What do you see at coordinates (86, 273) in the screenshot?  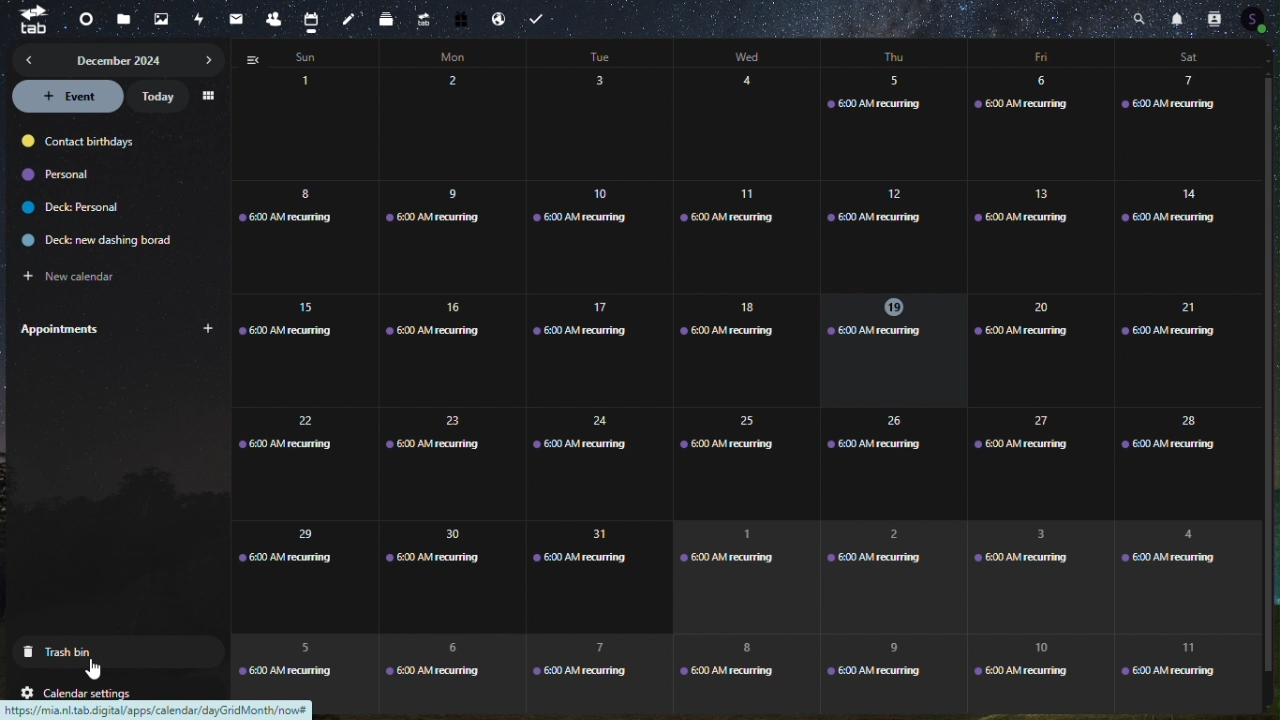 I see `new calendar` at bounding box center [86, 273].